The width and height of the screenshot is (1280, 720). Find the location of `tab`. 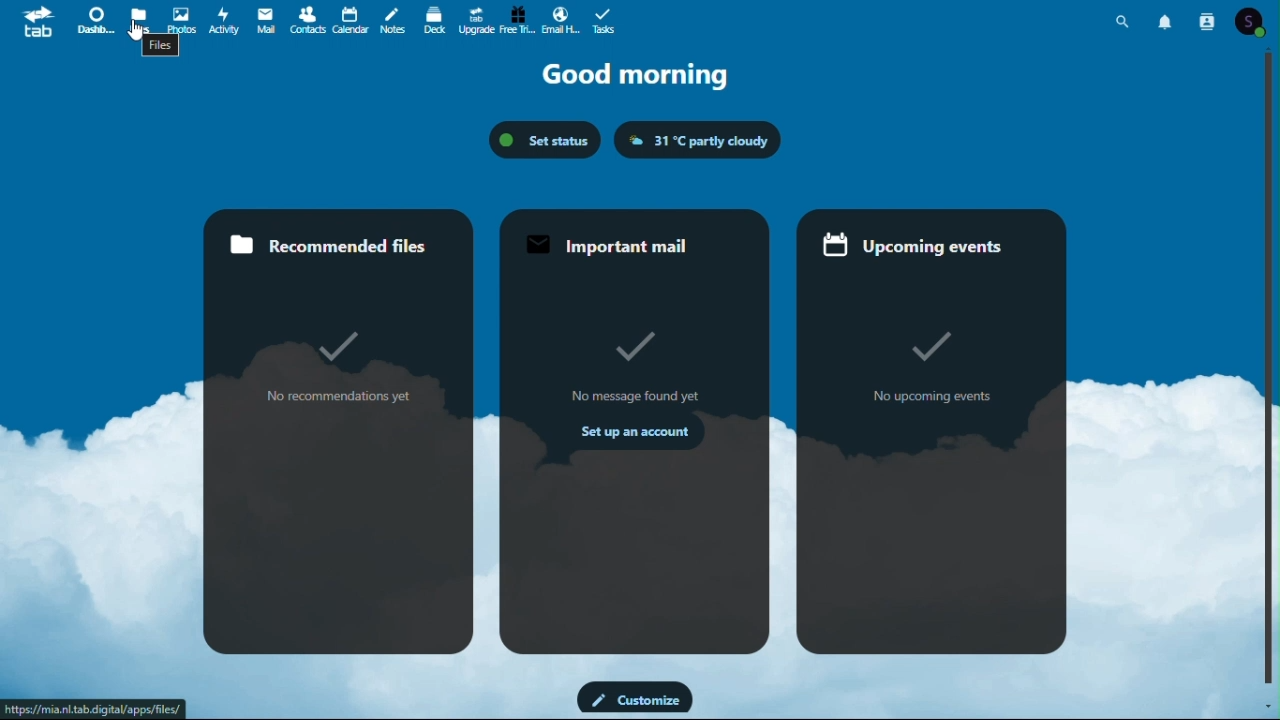

tab is located at coordinates (30, 21).